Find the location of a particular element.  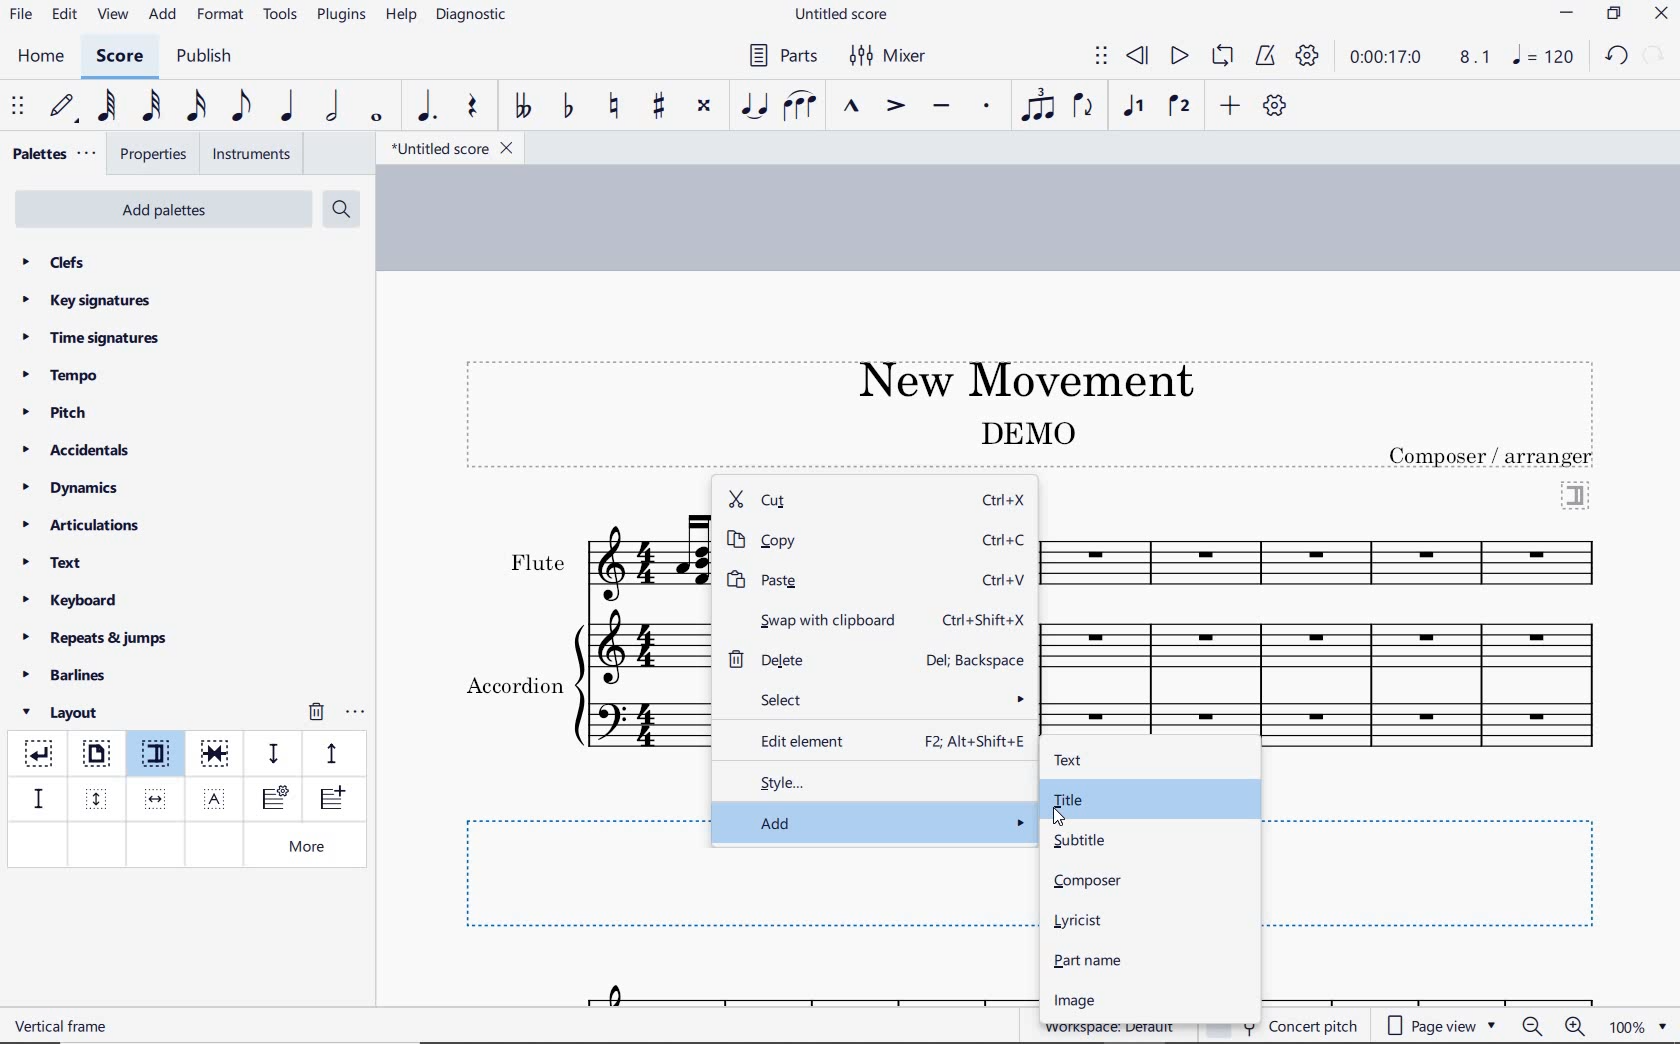

keep measure on the same system is located at coordinates (217, 754).